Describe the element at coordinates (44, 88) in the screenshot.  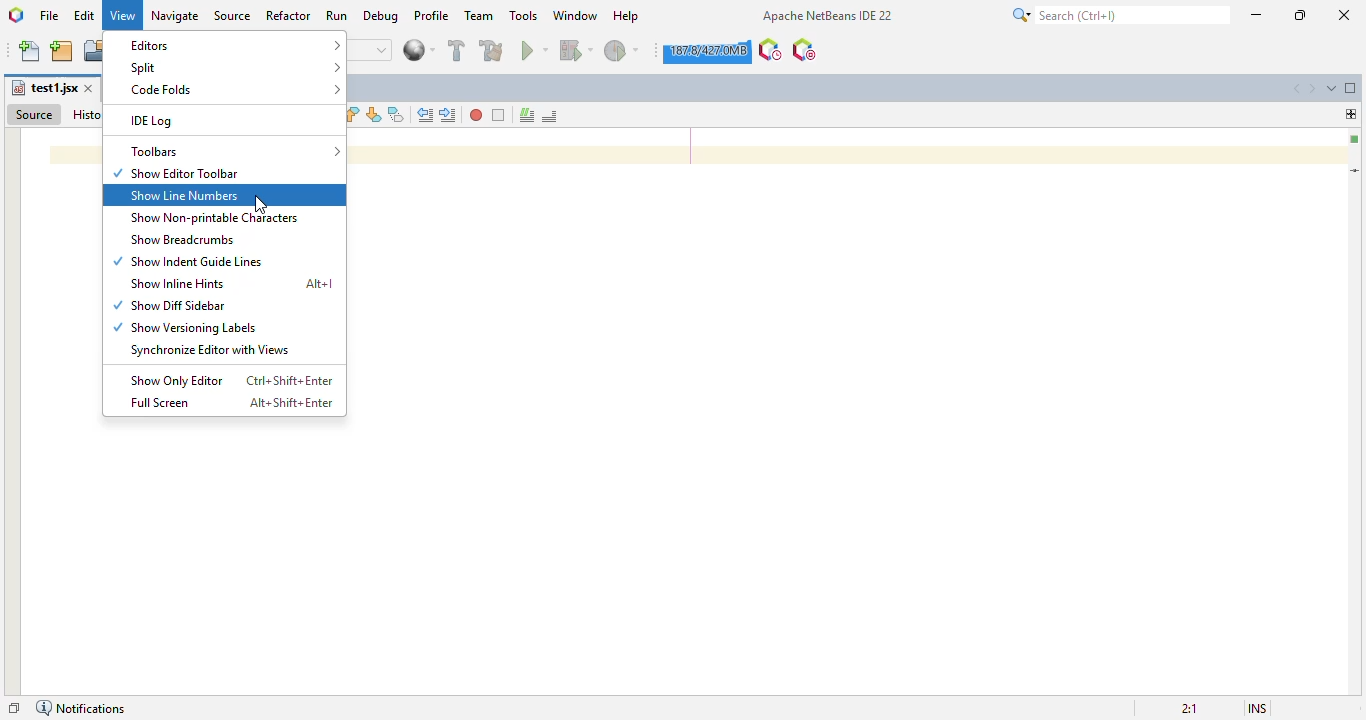
I see `file name` at that location.